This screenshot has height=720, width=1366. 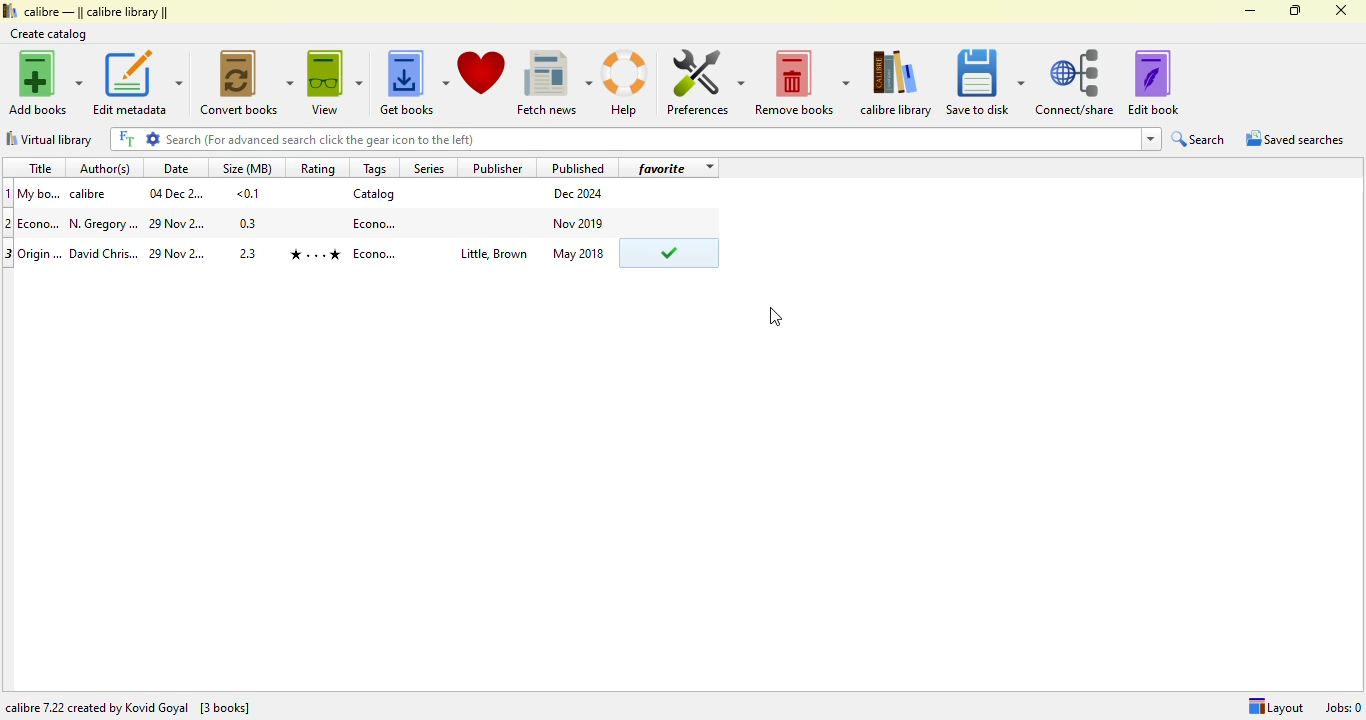 I want to click on help, so click(x=625, y=84).